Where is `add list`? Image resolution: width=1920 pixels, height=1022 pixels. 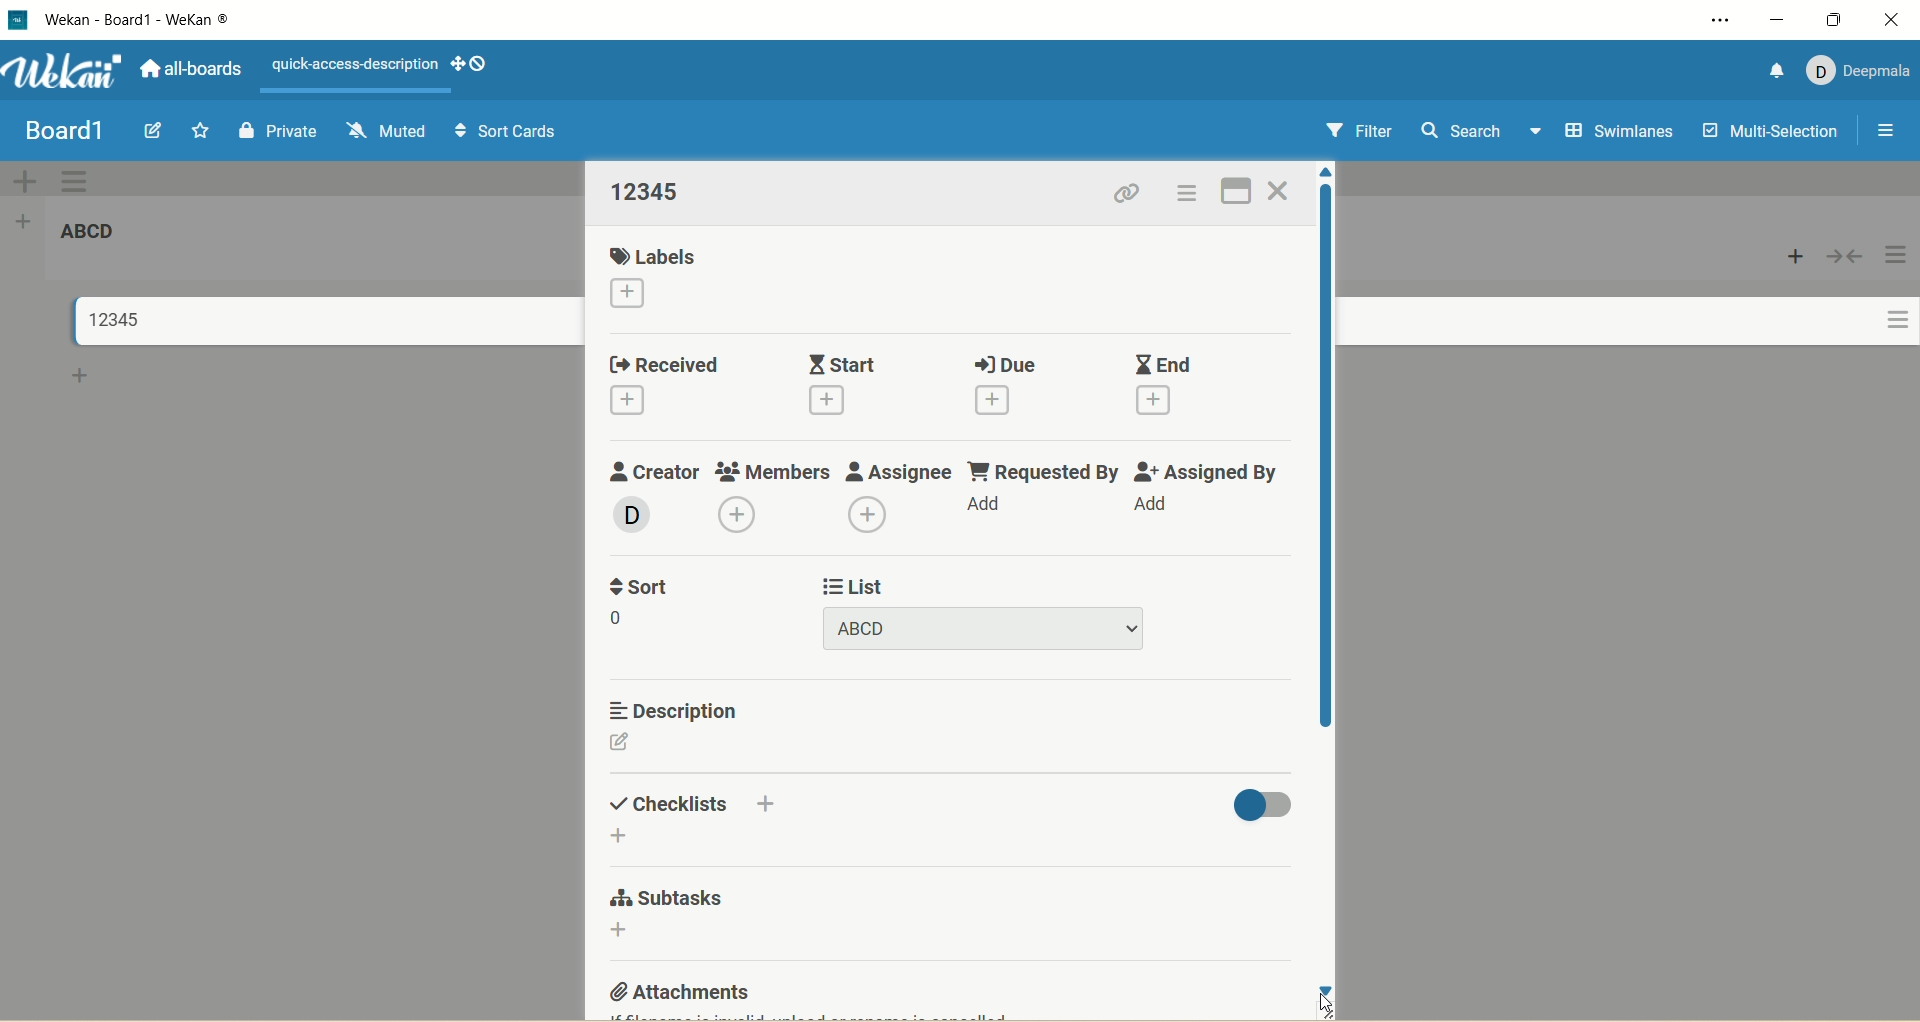
add list is located at coordinates (29, 220).